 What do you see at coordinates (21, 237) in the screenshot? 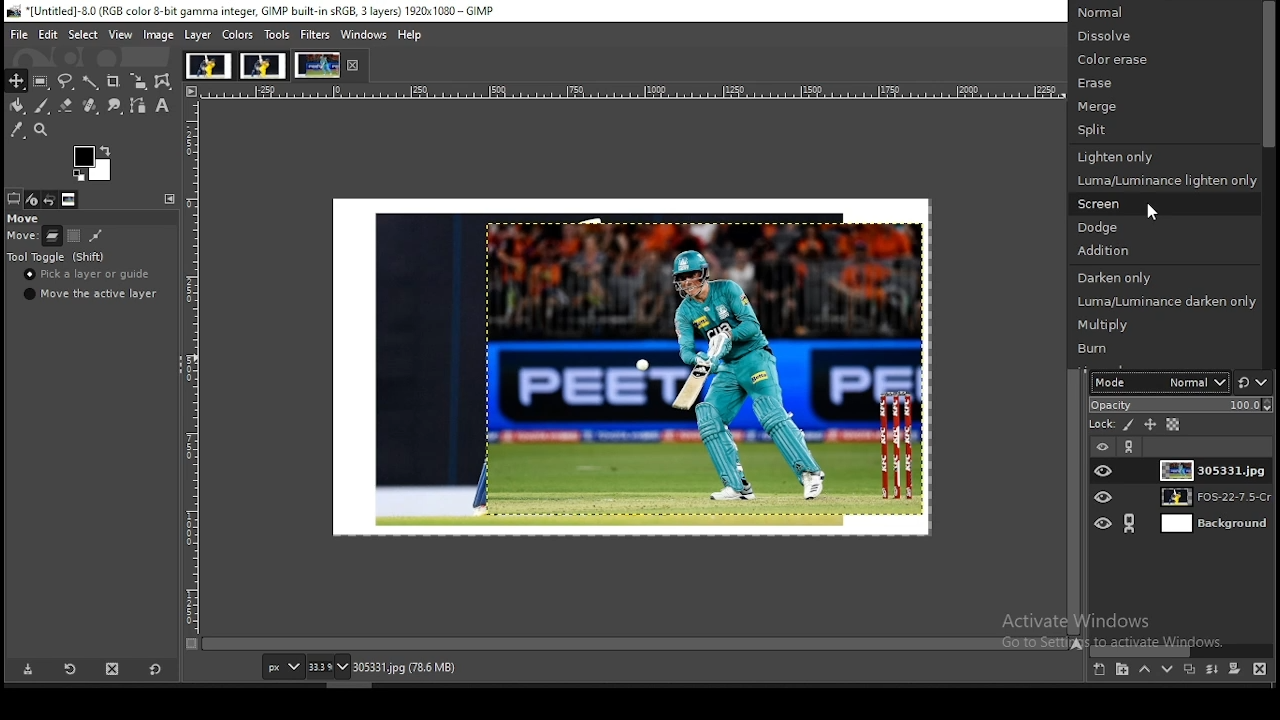
I see `move` at bounding box center [21, 237].